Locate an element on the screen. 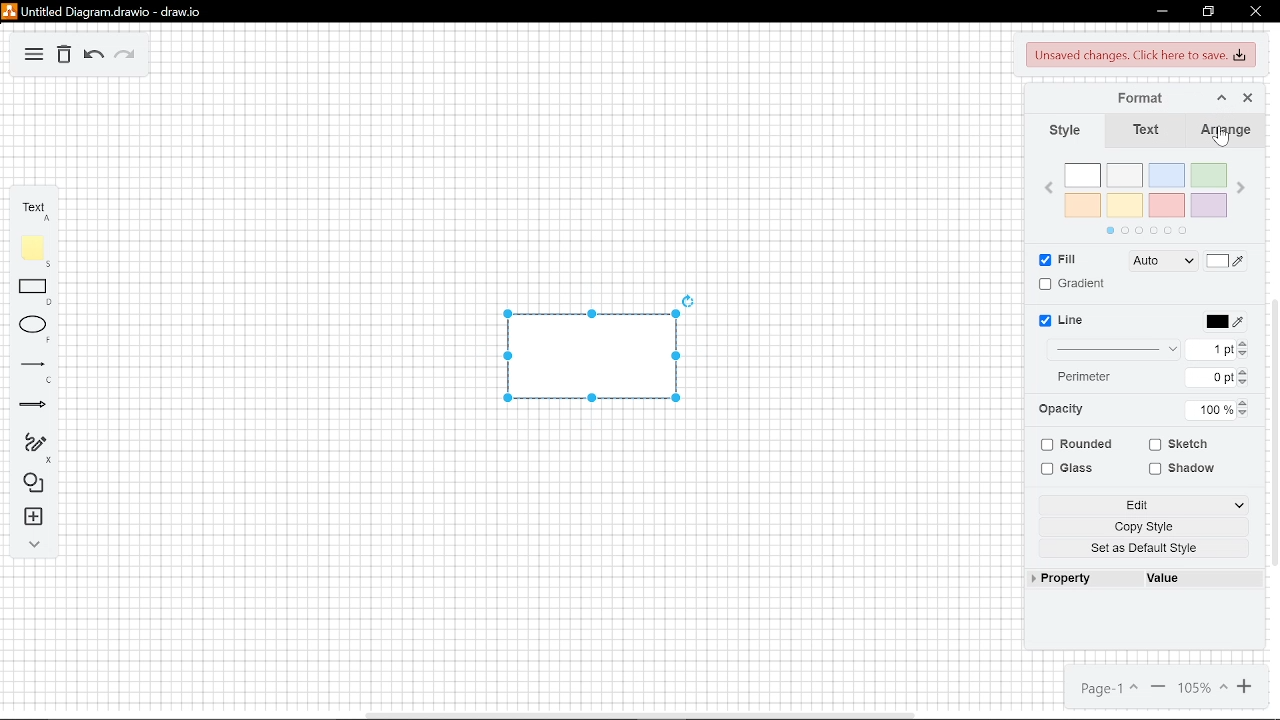 The image size is (1280, 720). ash is located at coordinates (1126, 176).